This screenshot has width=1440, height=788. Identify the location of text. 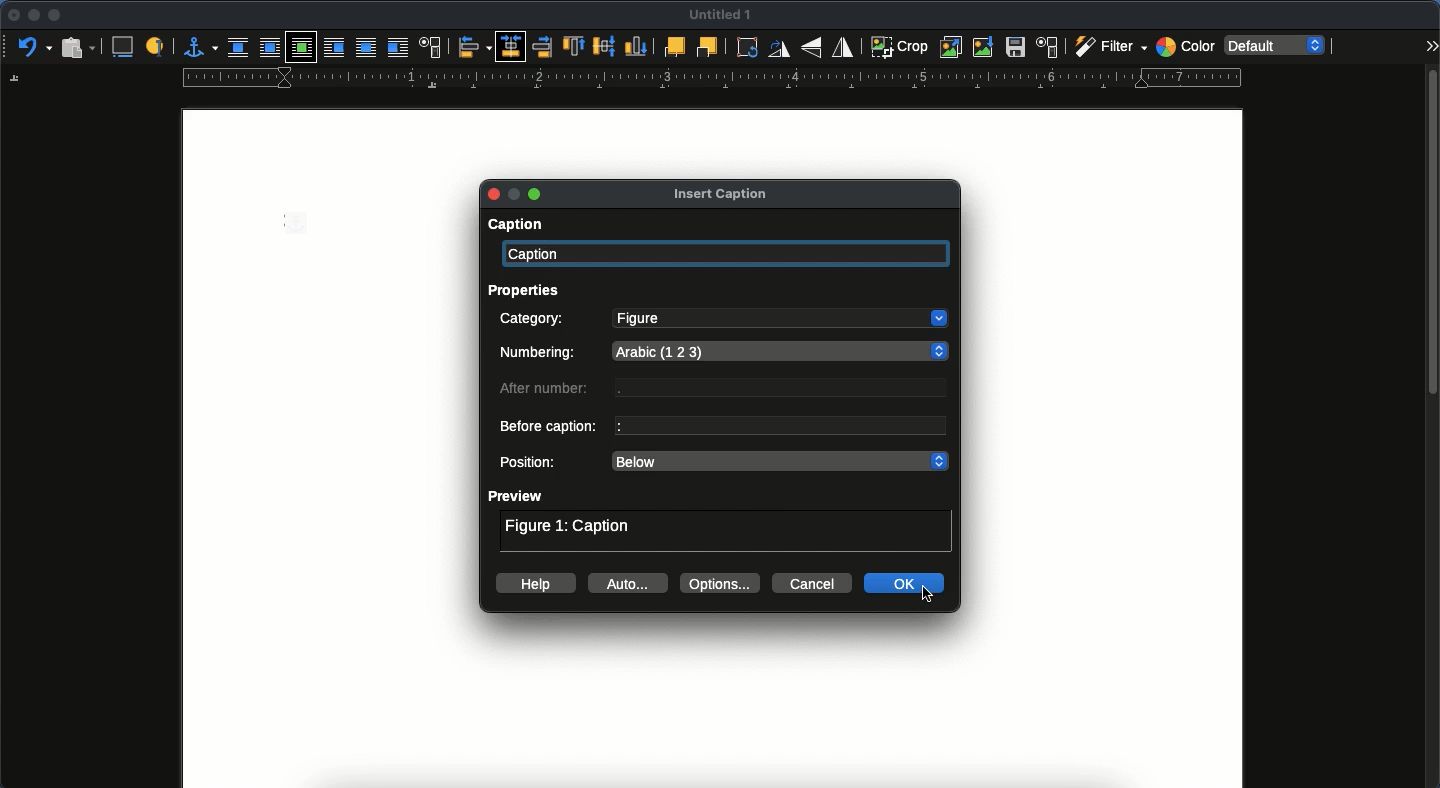
(779, 425).